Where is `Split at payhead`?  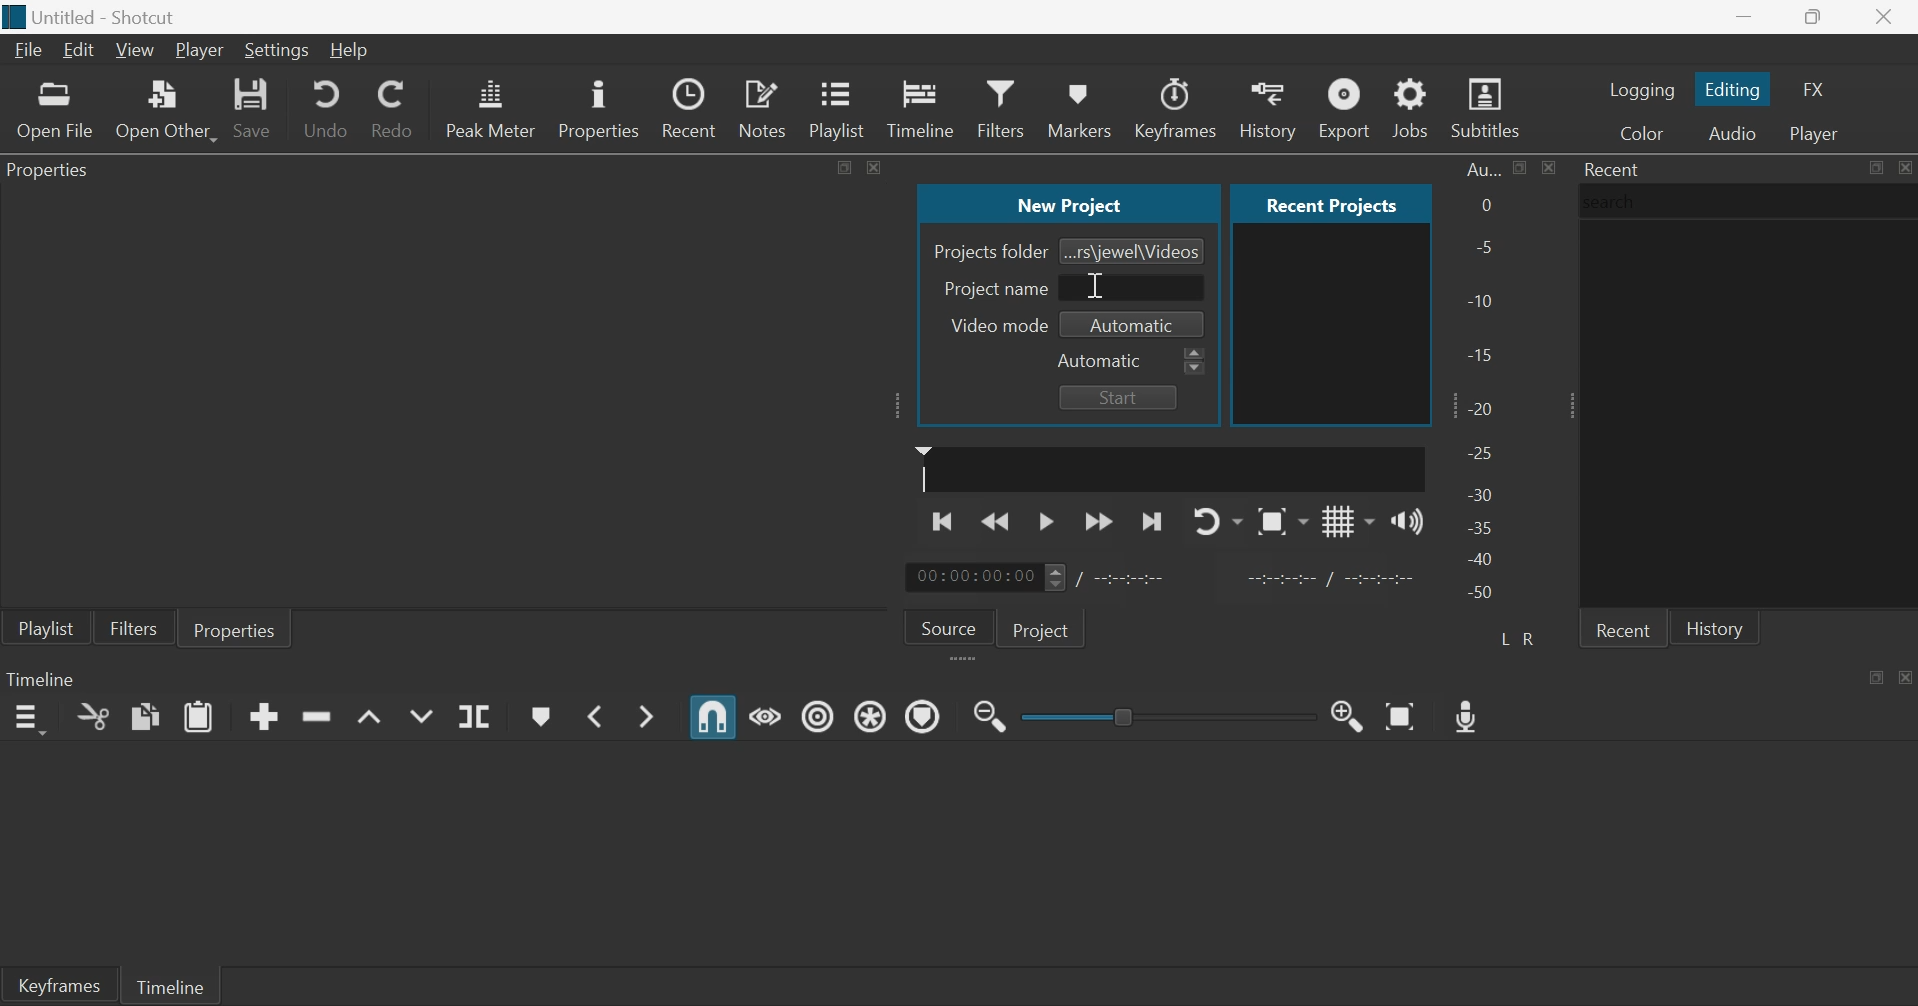
Split at payhead is located at coordinates (476, 717).